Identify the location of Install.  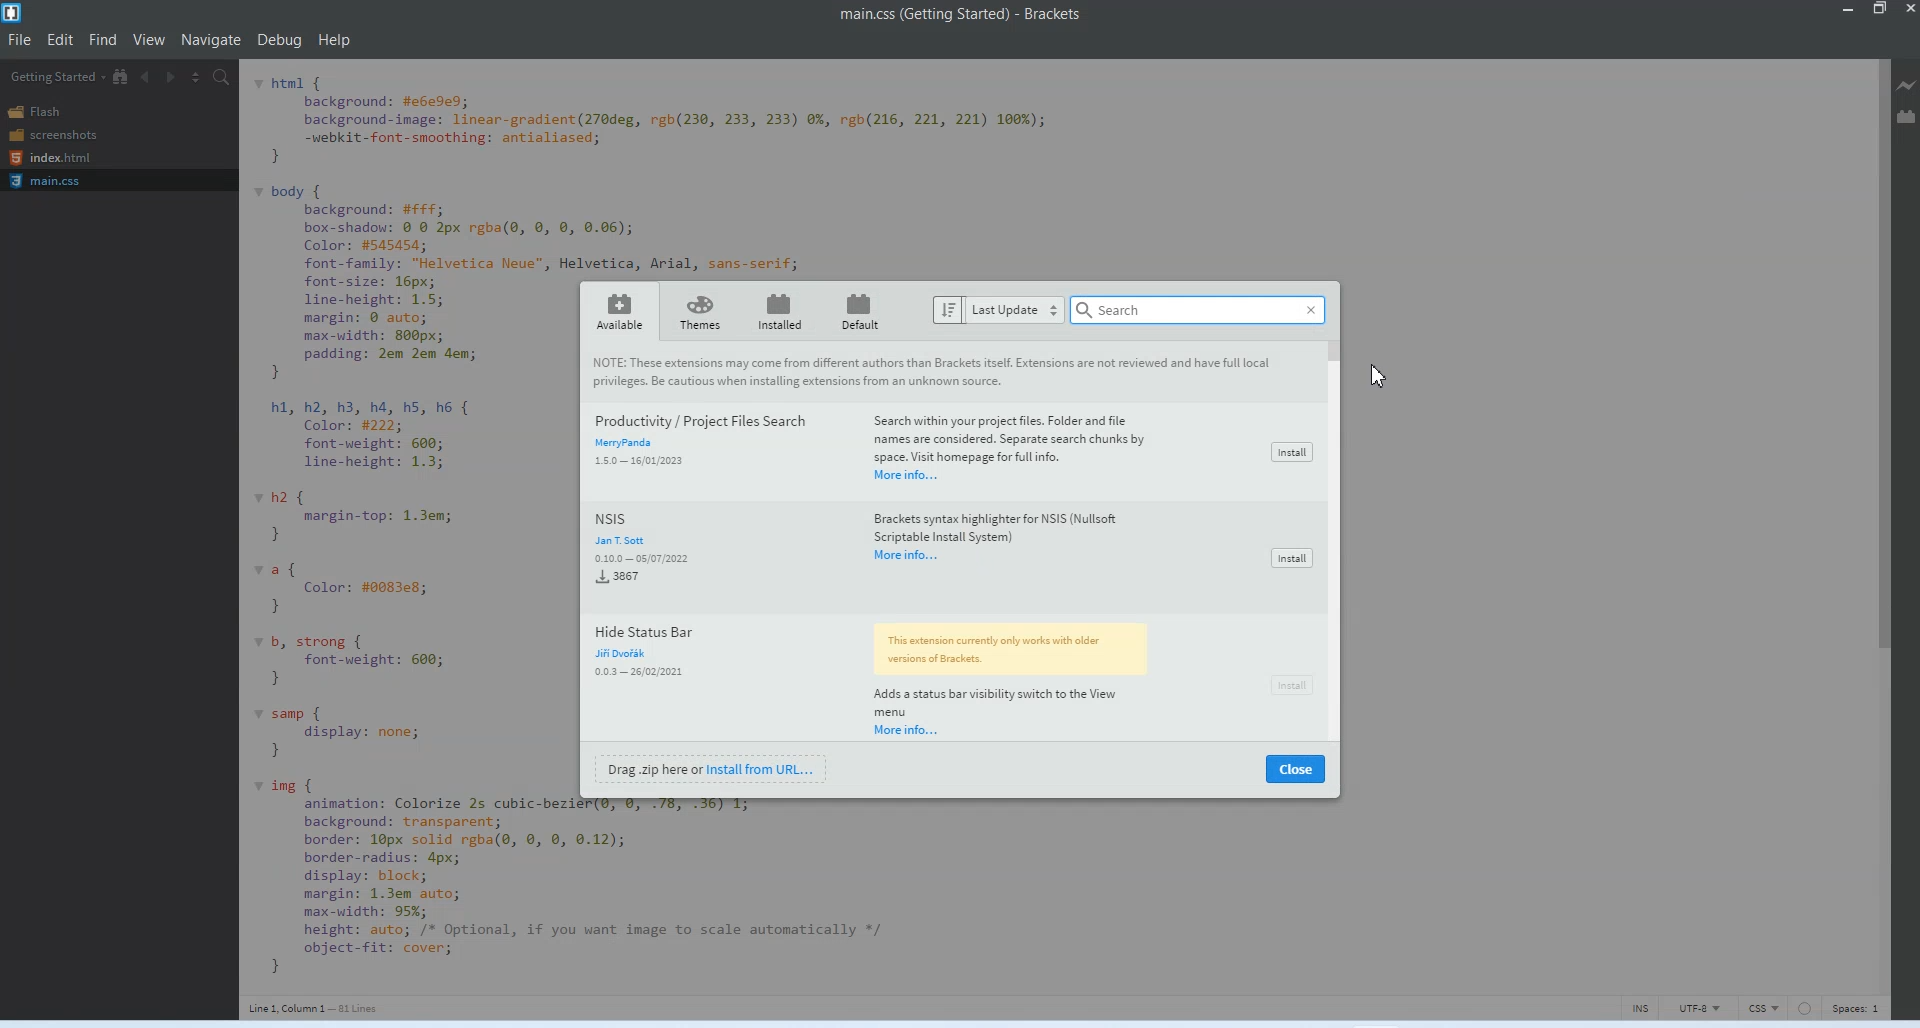
(1290, 451).